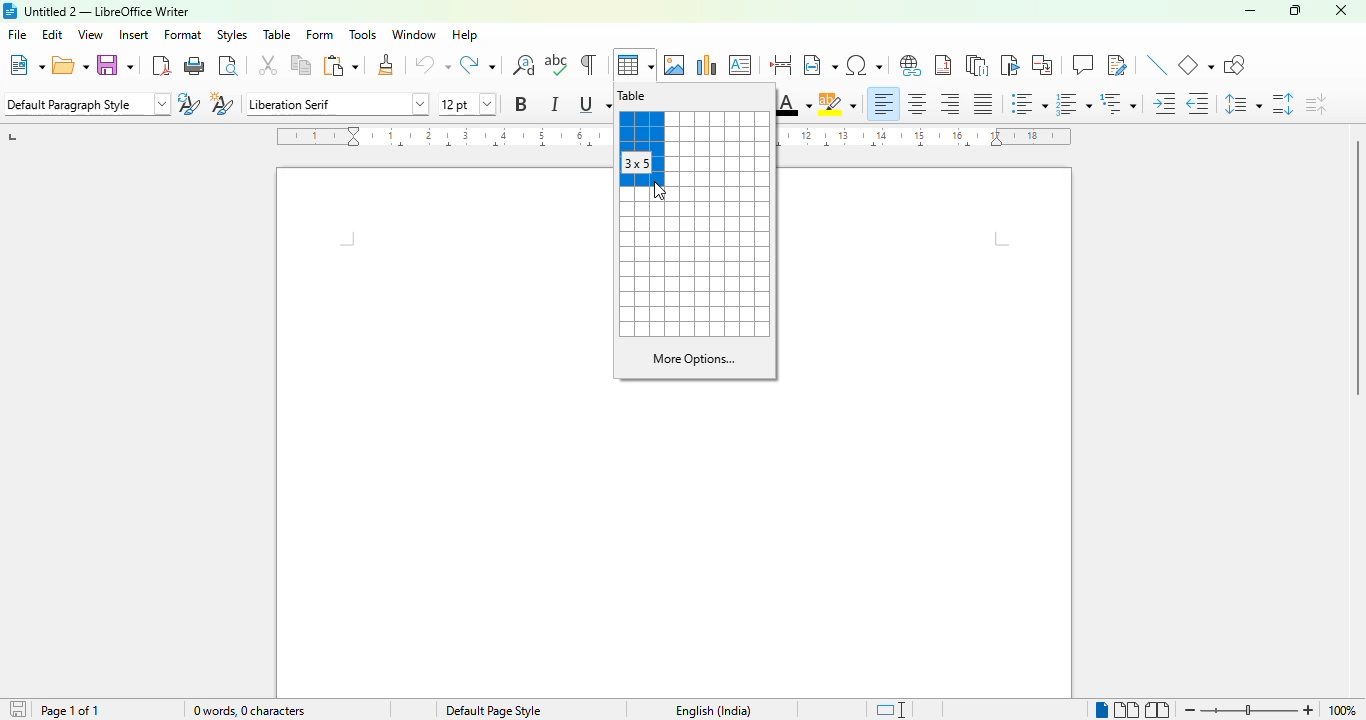 The image size is (1366, 720). What do you see at coordinates (1102, 710) in the screenshot?
I see `single-page view` at bounding box center [1102, 710].